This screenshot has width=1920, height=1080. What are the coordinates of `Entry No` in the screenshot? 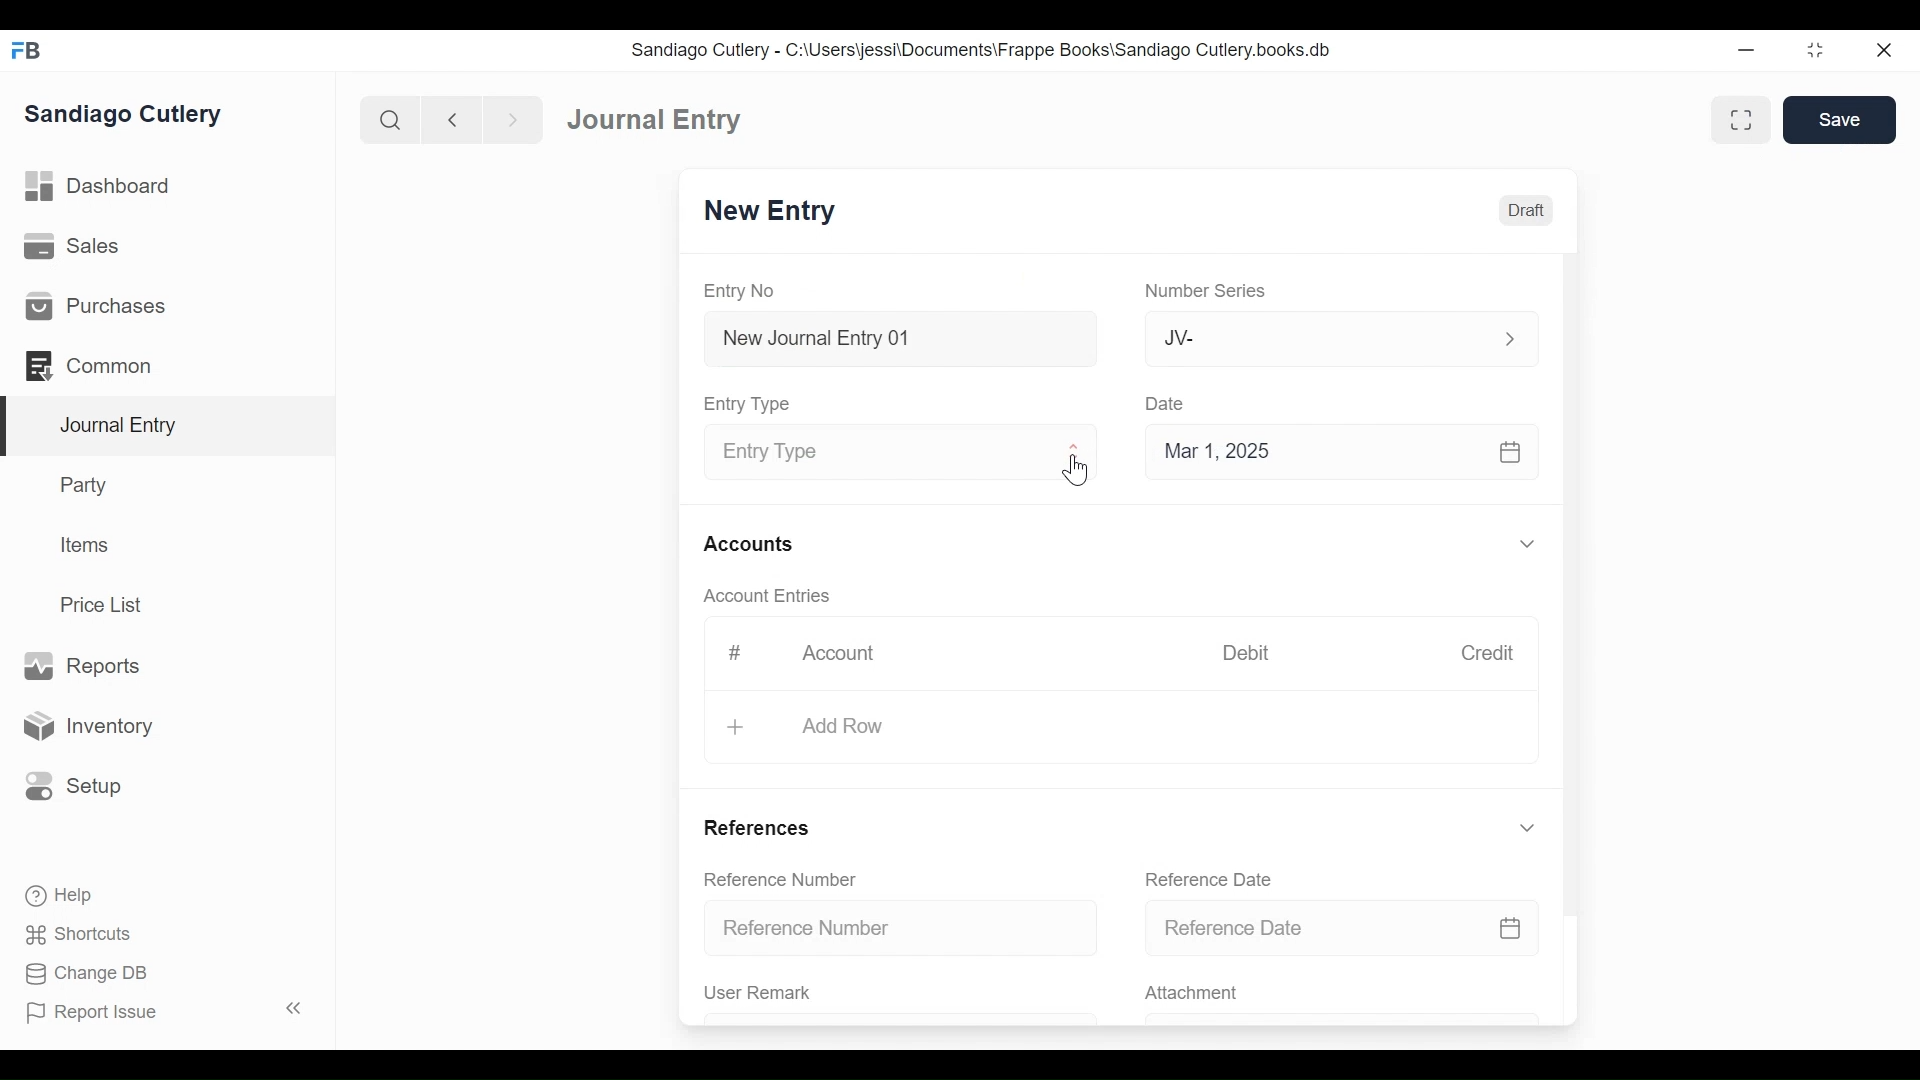 It's located at (747, 291).